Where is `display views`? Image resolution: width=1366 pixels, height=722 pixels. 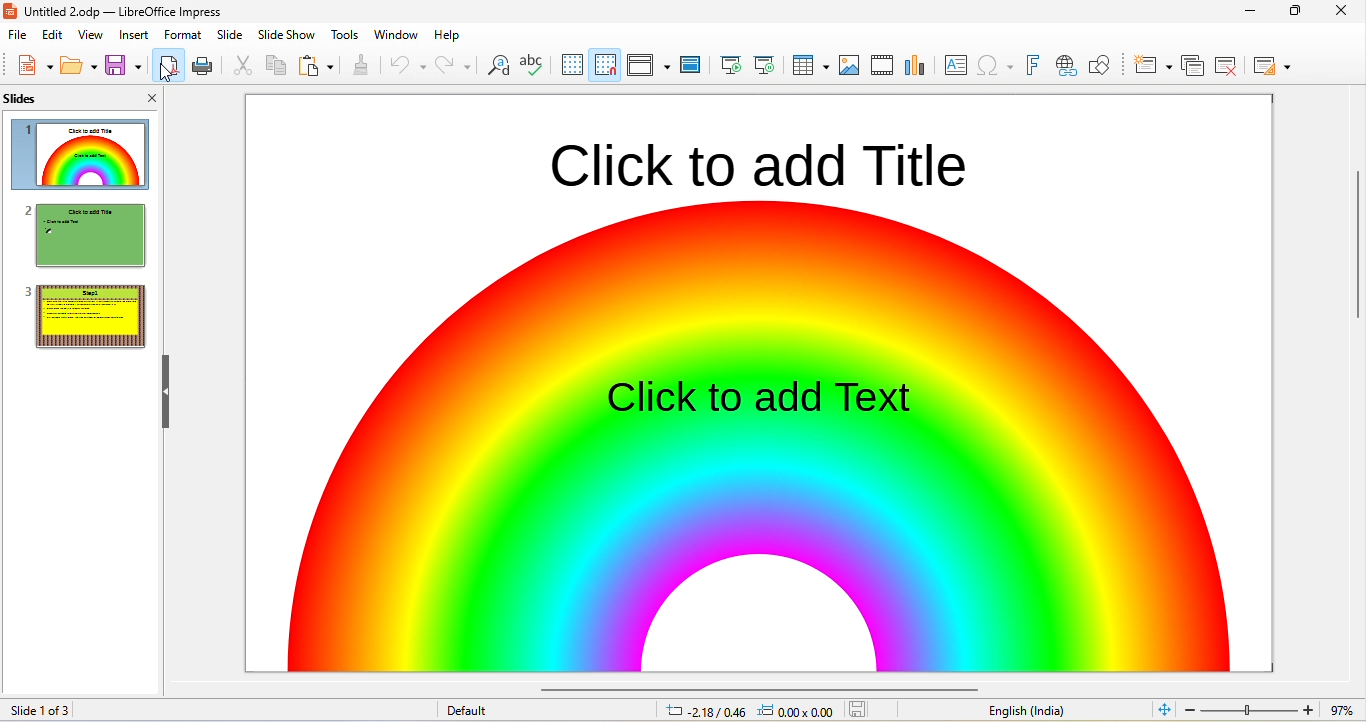
display views is located at coordinates (646, 64).